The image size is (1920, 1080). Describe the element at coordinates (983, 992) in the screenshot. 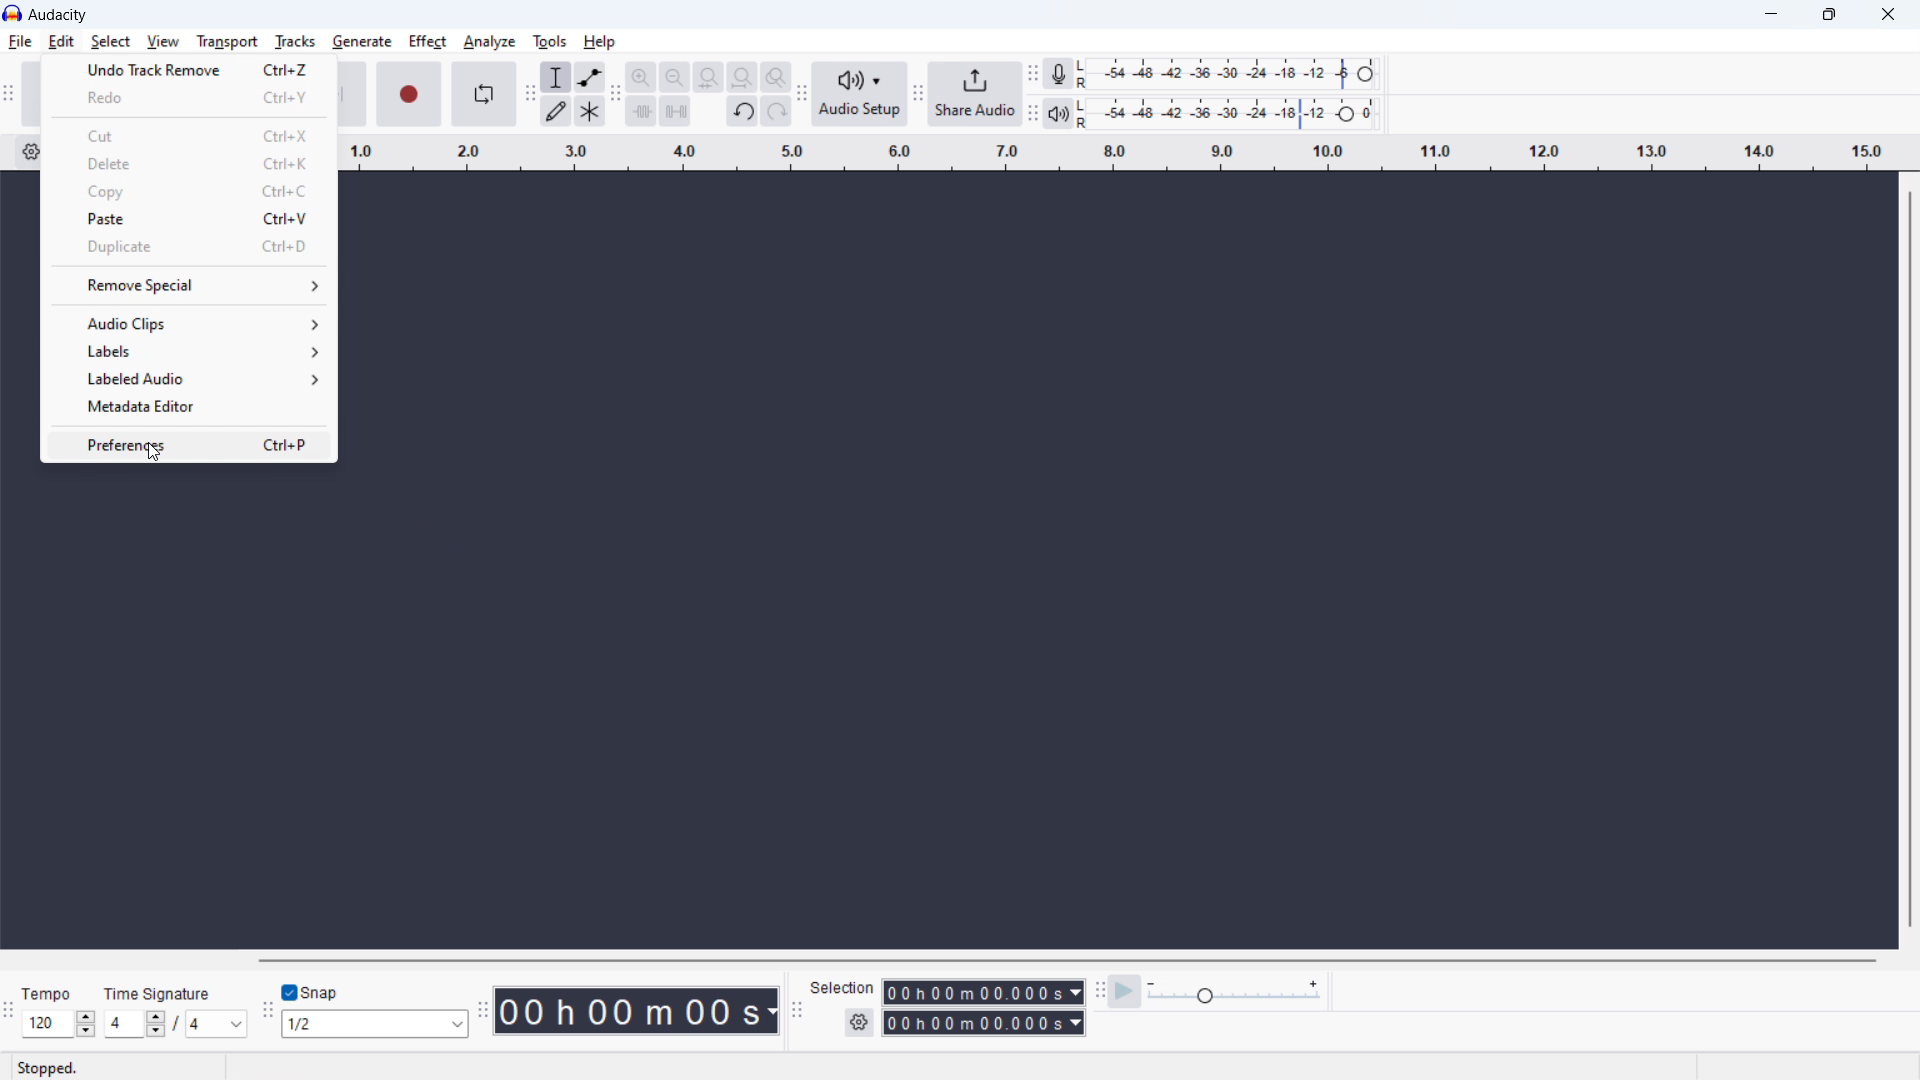

I see `start time` at that location.